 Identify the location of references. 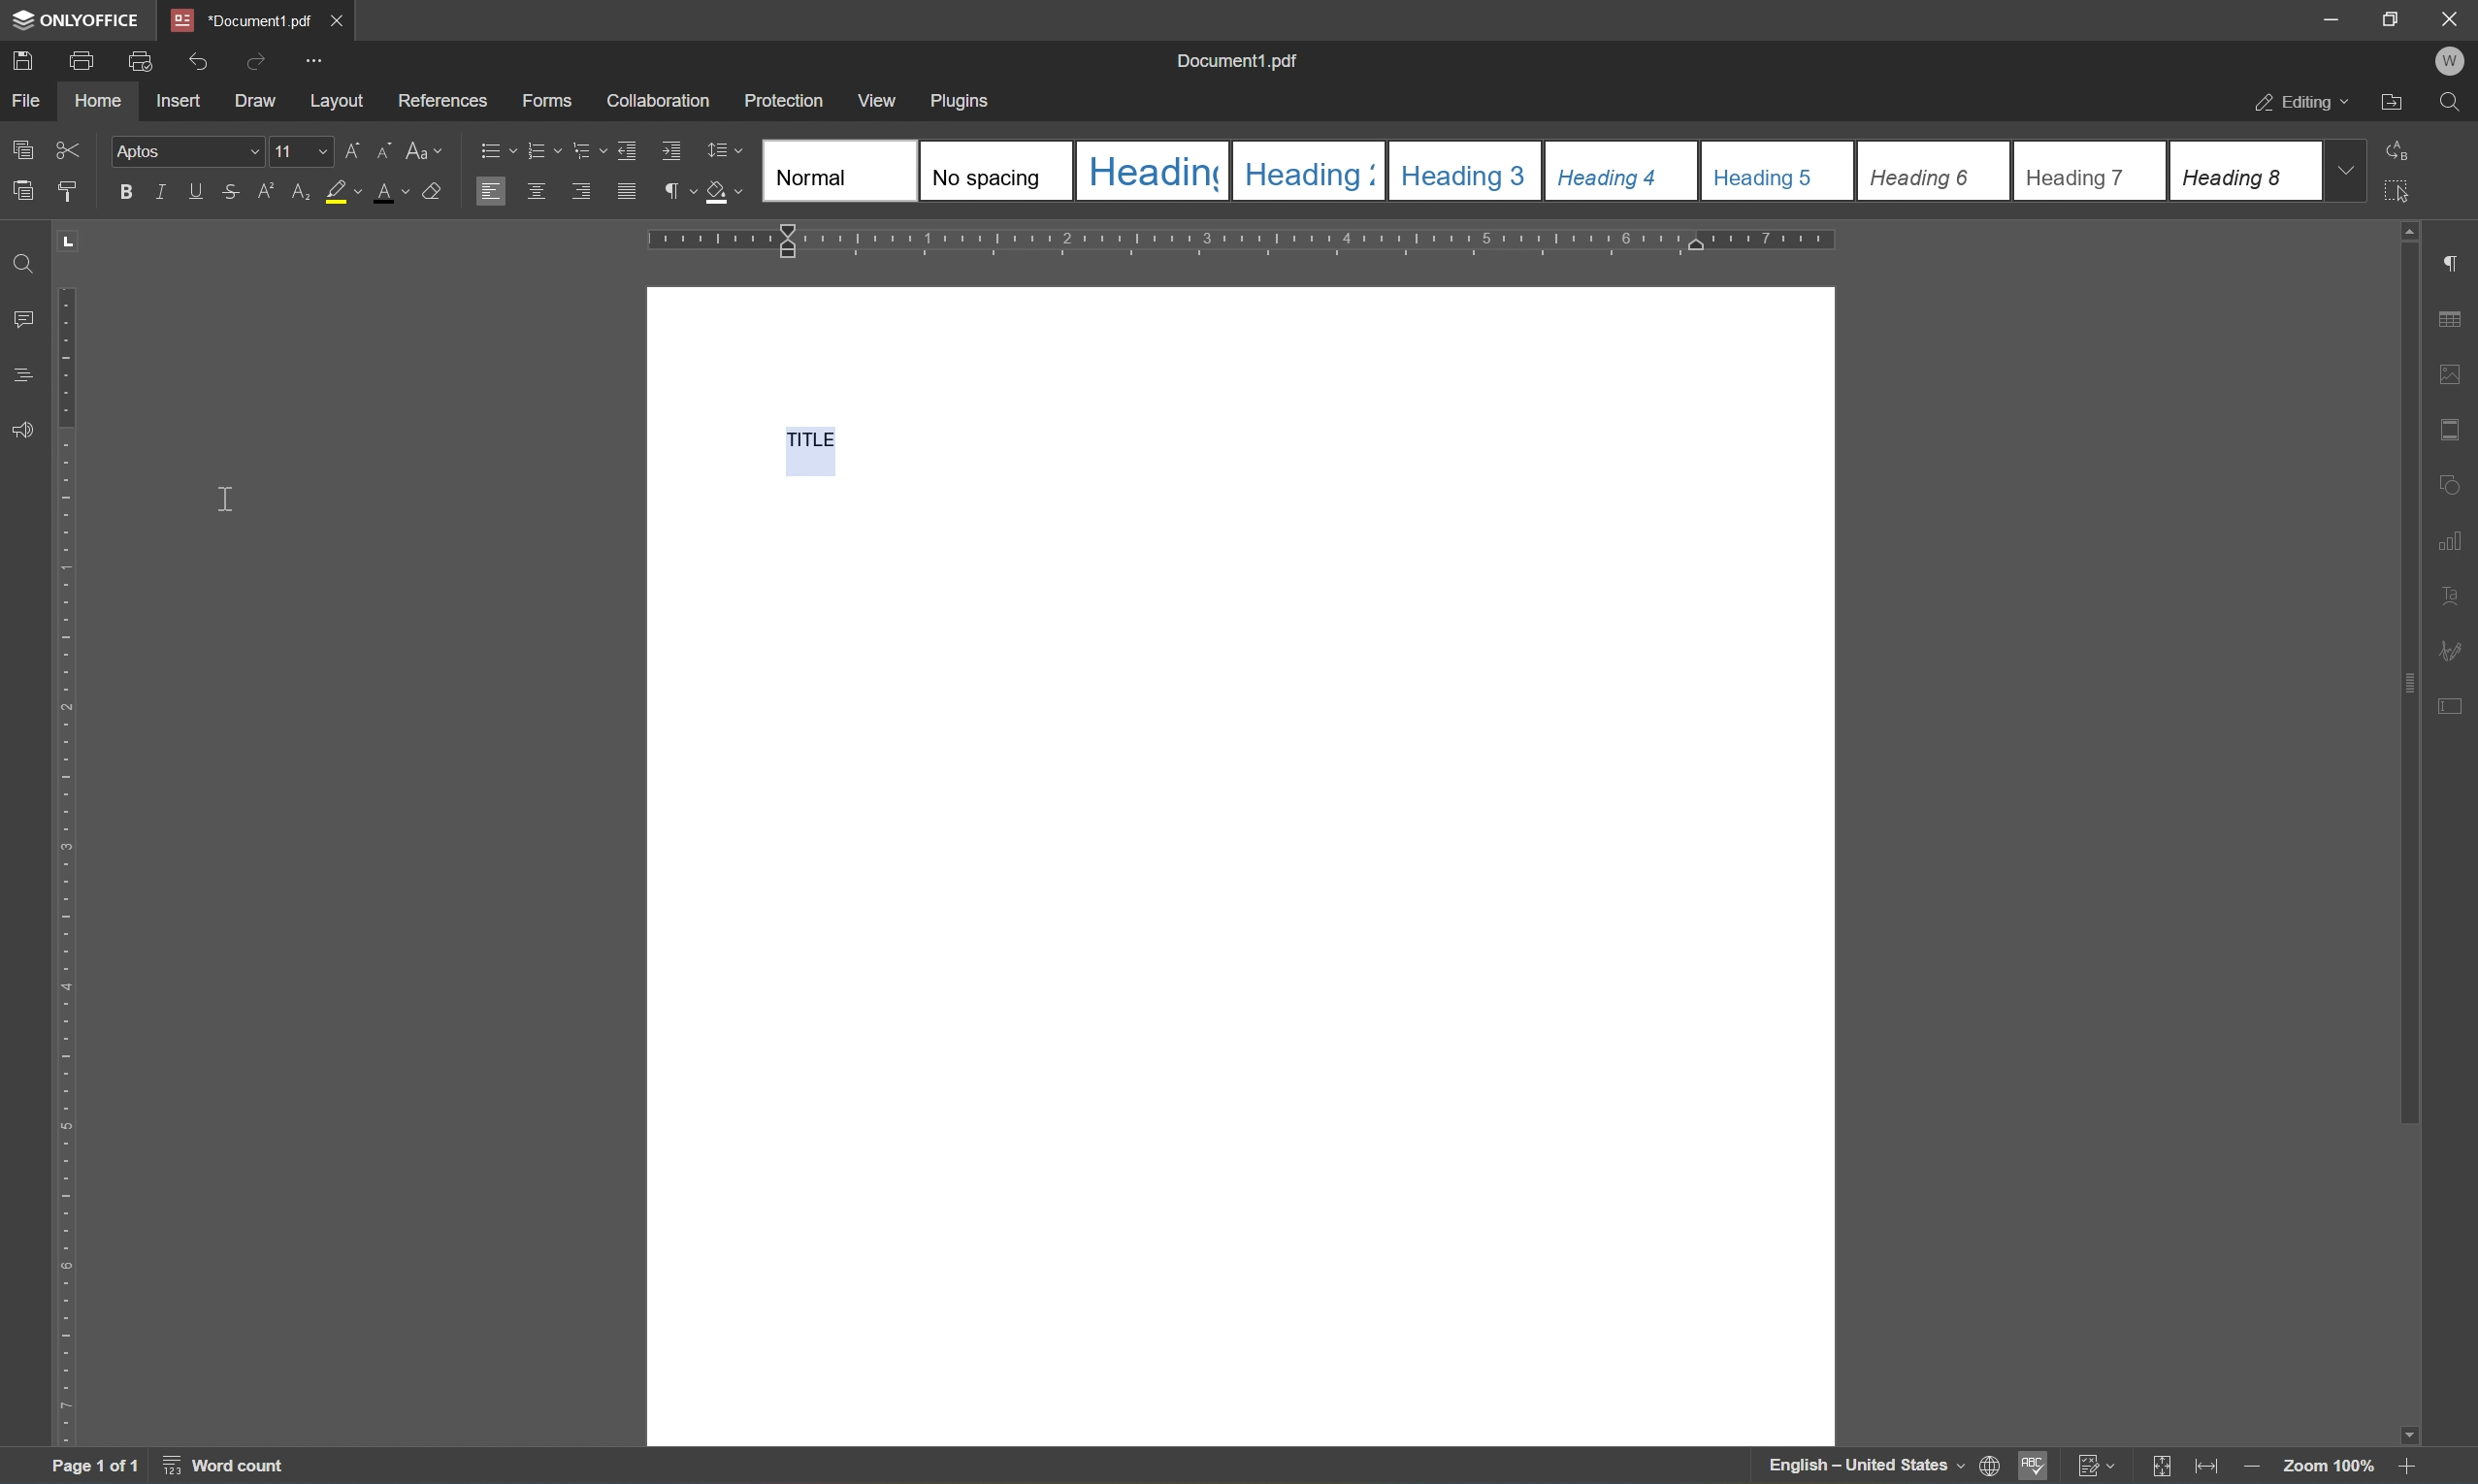
(443, 103).